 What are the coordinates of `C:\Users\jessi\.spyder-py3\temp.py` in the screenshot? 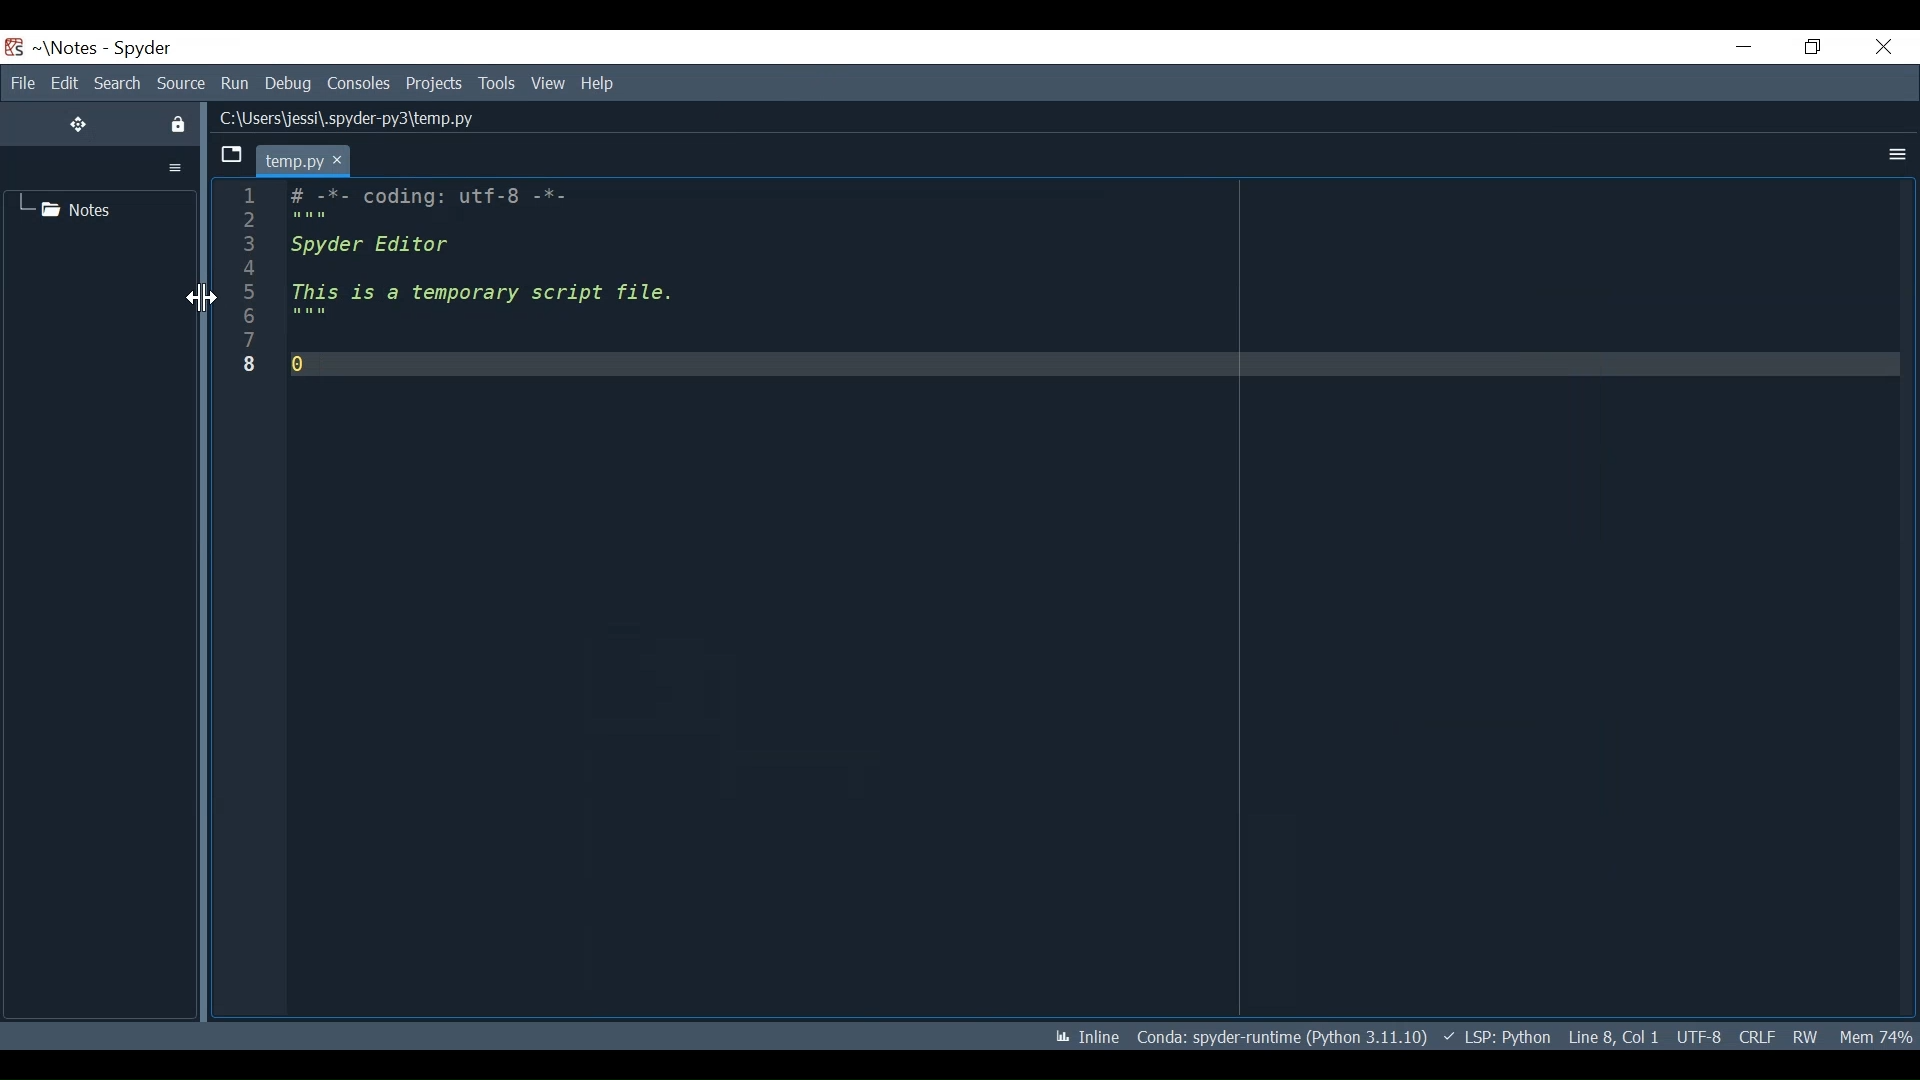 It's located at (345, 117).